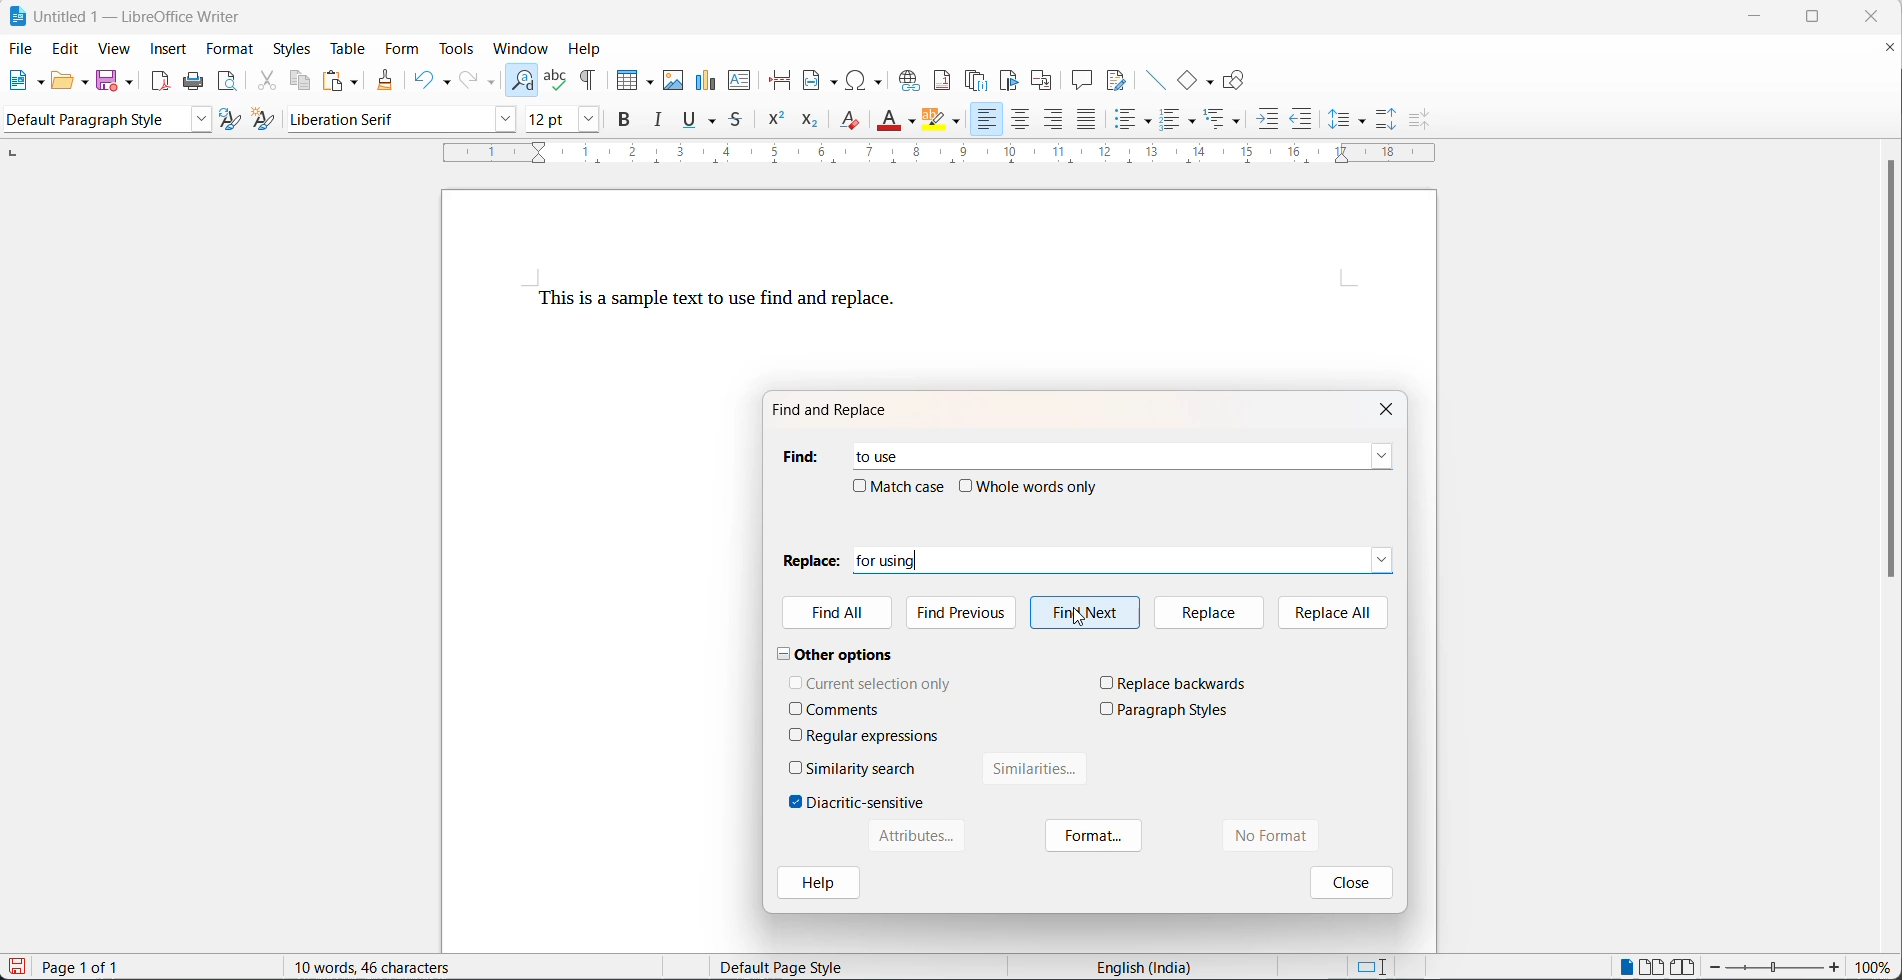 Image resolution: width=1902 pixels, height=980 pixels. What do you see at coordinates (811, 559) in the screenshot?
I see `replace heading` at bounding box center [811, 559].